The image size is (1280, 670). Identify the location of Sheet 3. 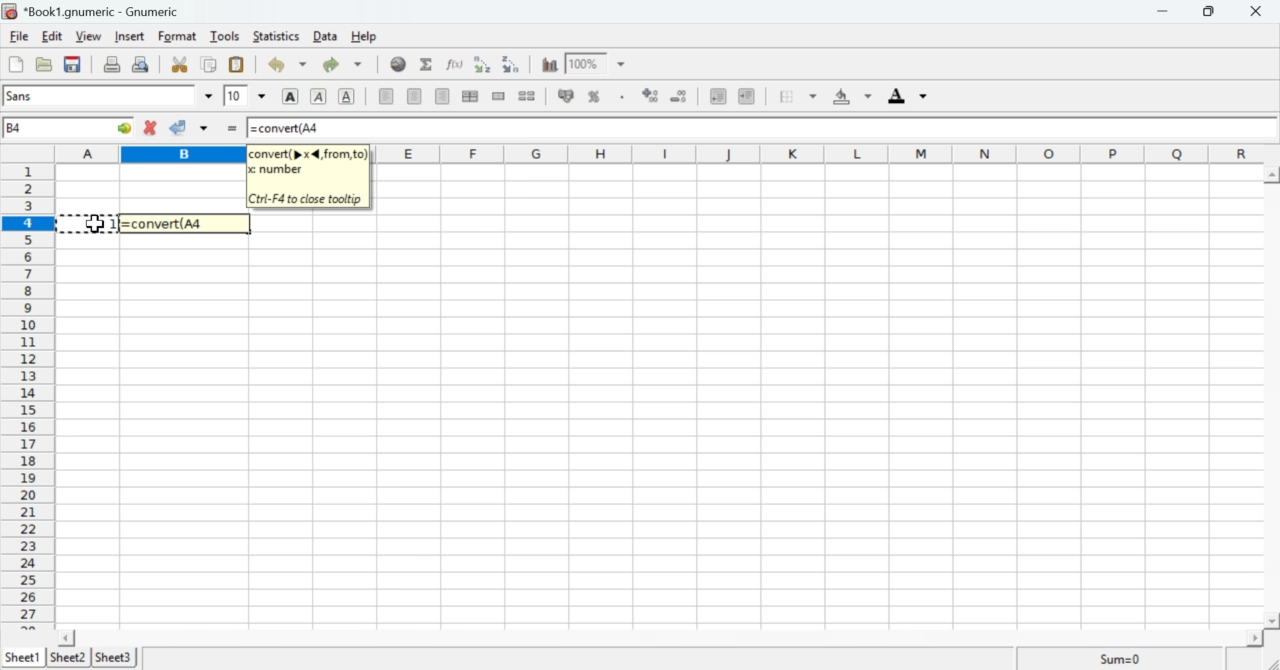
(115, 658).